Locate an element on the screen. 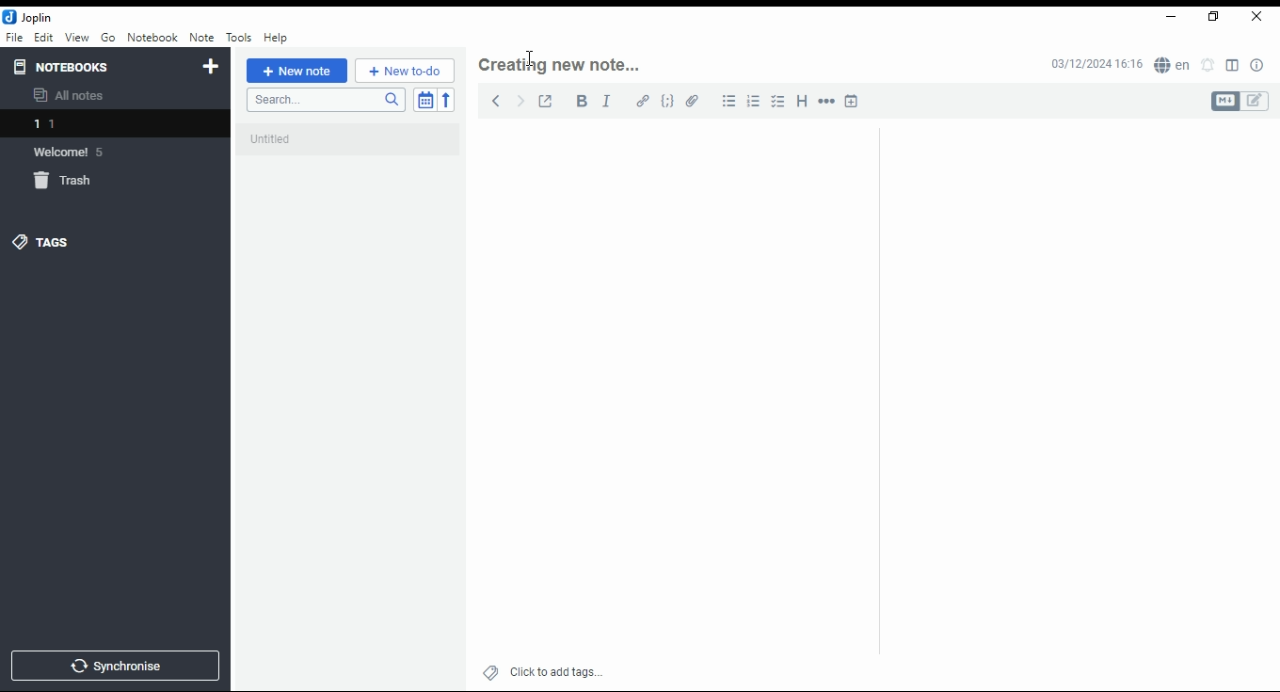 This screenshot has height=692, width=1280. icon is located at coordinates (30, 17).